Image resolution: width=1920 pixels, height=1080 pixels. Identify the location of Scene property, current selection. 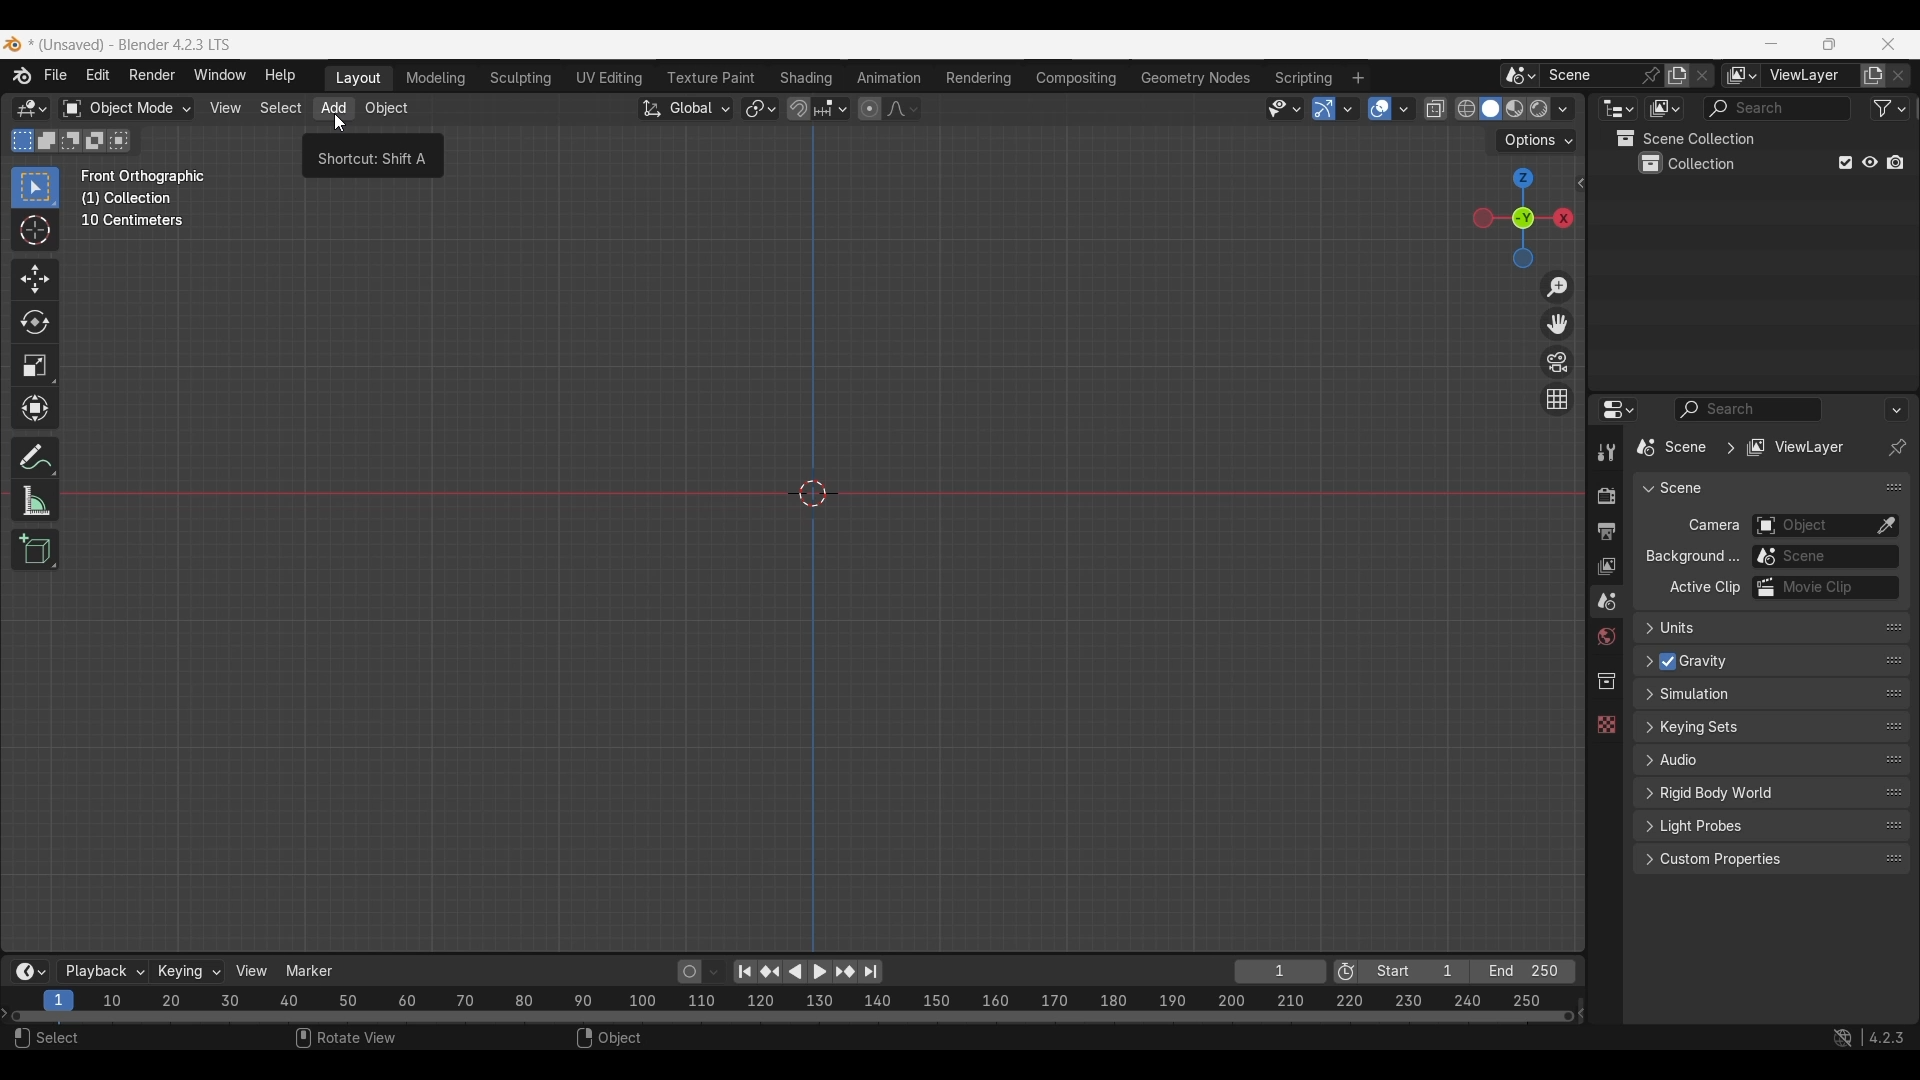
(1606, 603).